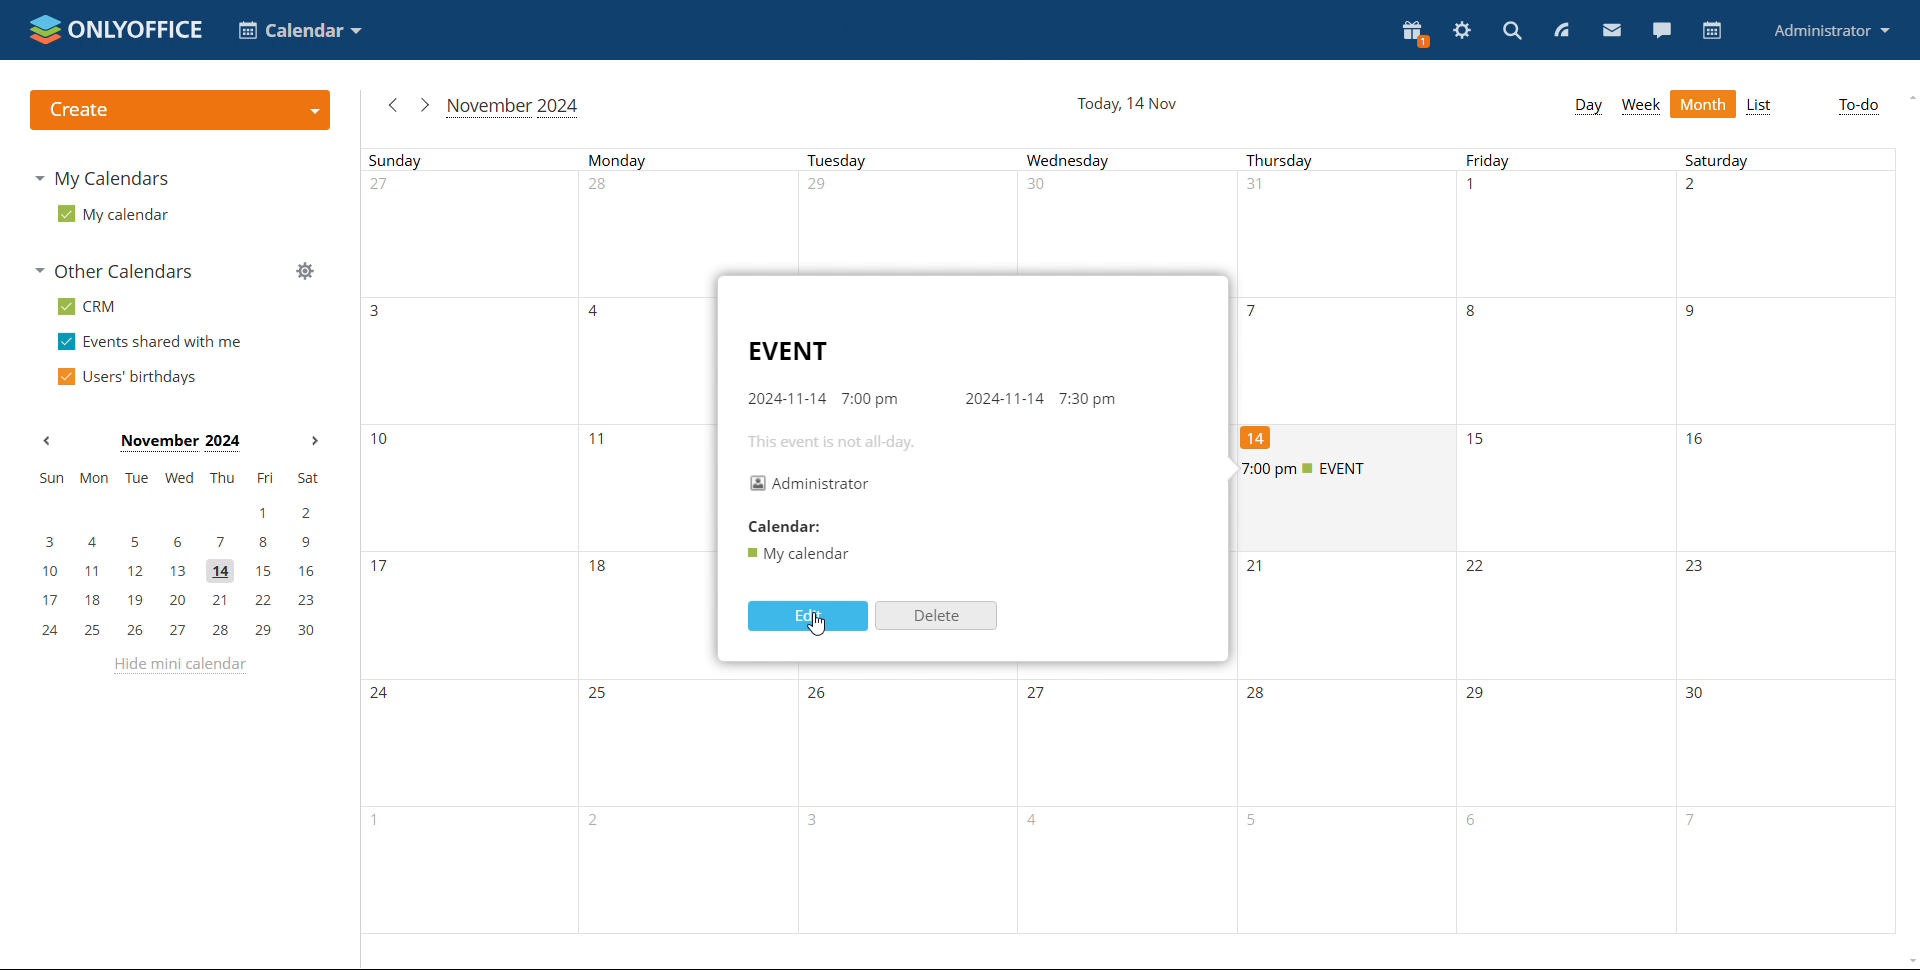  I want to click on number, so click(1697, 441).